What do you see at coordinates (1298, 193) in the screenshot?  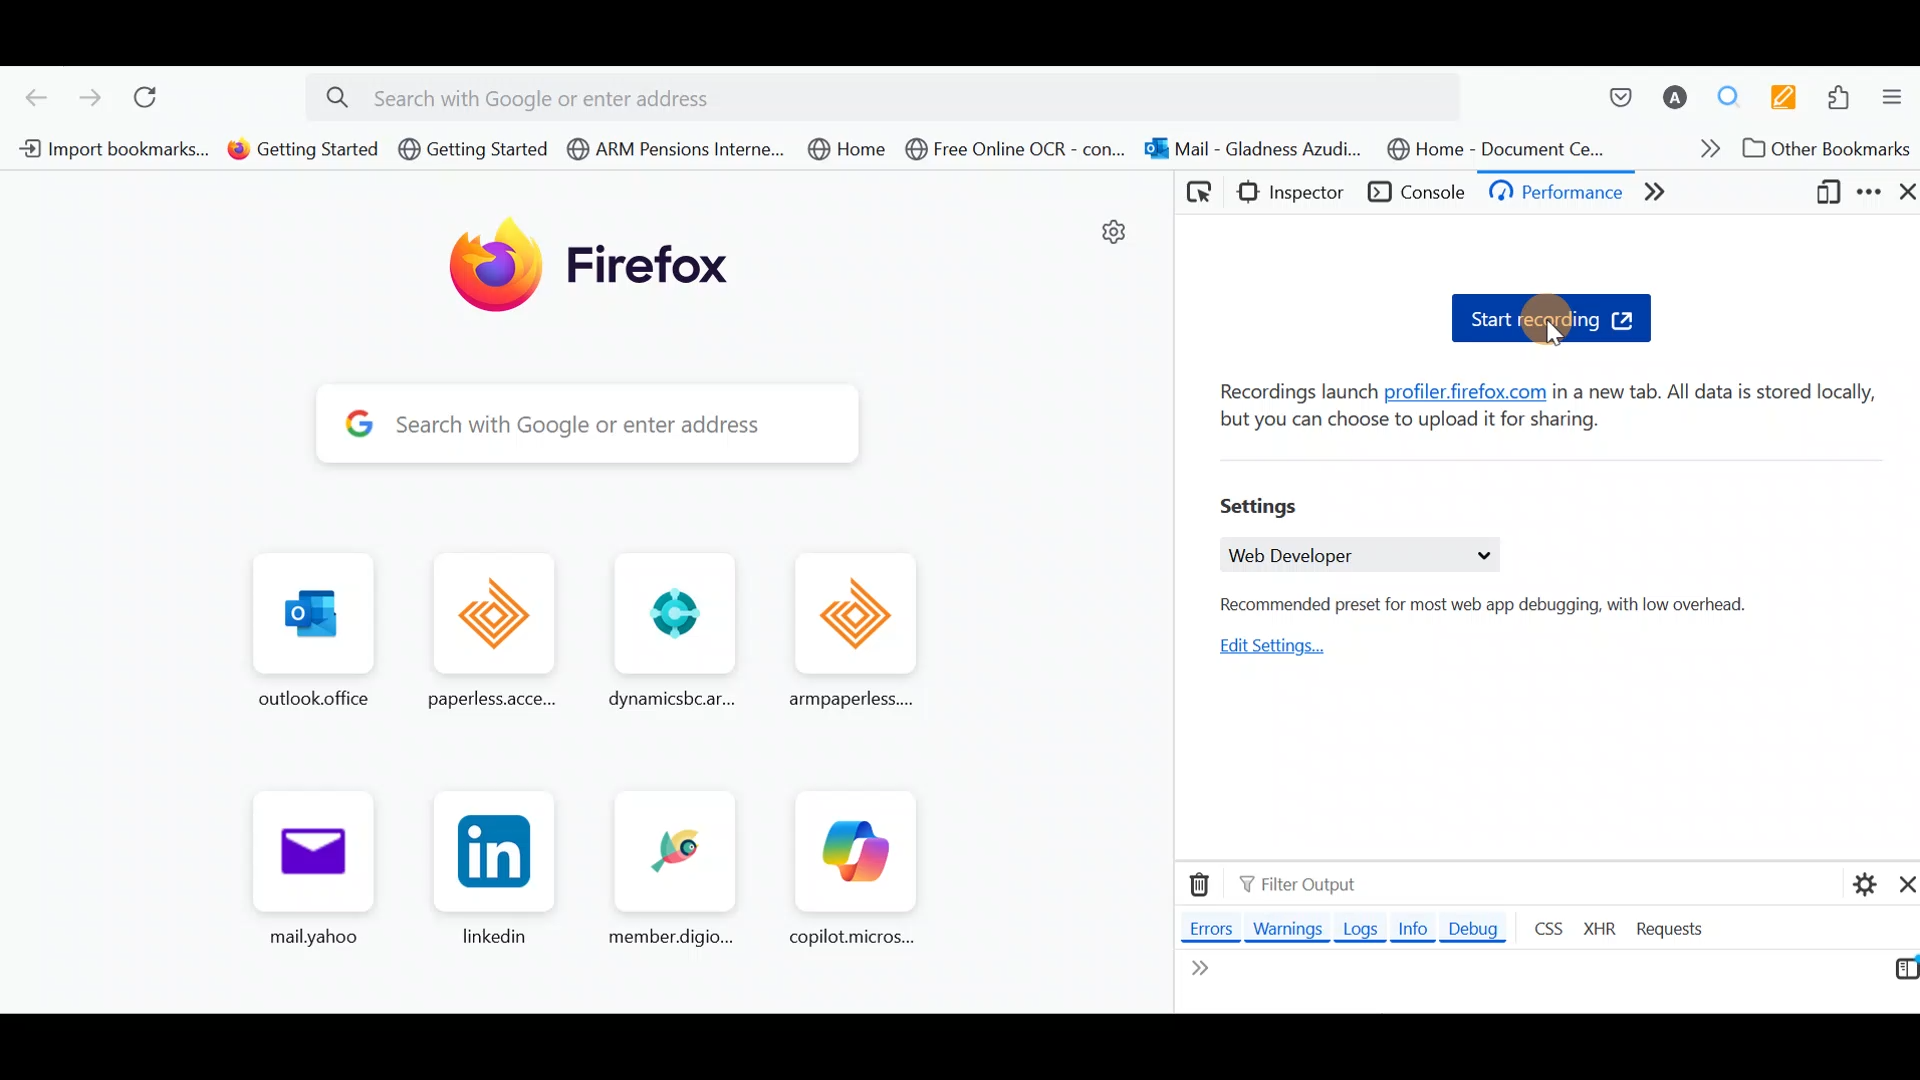 I see `Inspector` at bounding box center [1298, 193].